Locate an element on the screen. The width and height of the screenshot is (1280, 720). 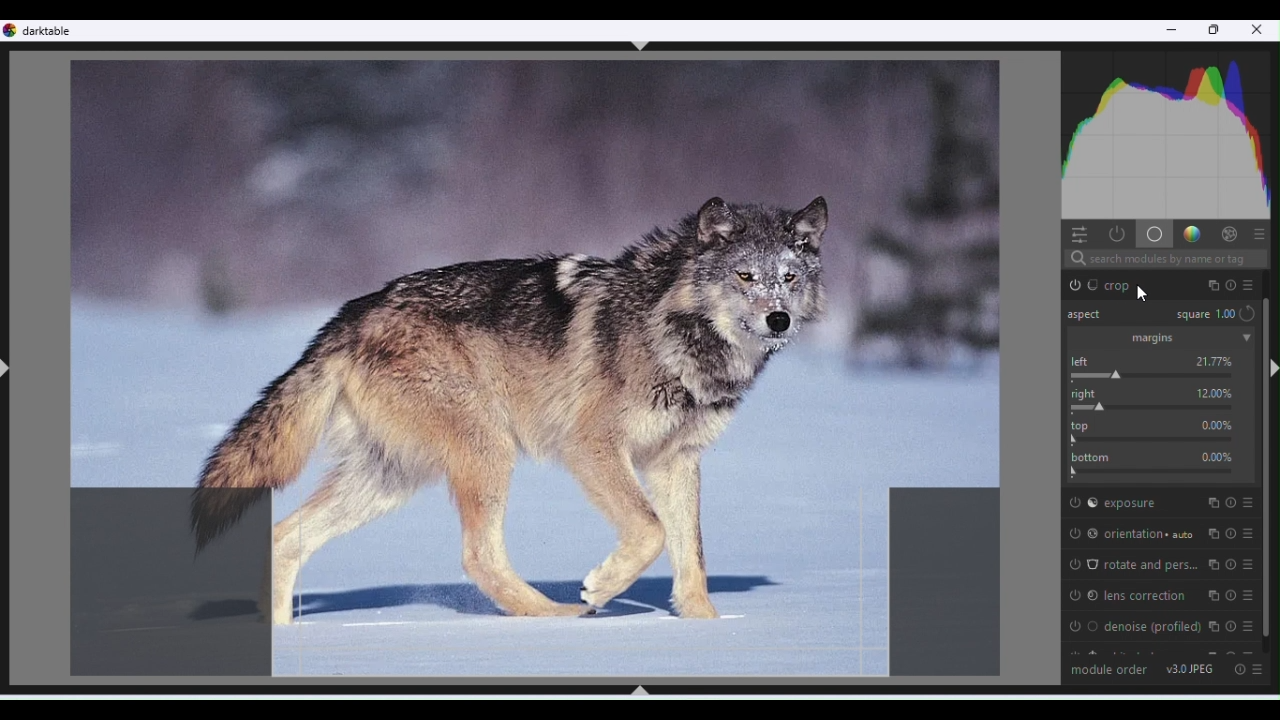
Quick access is located at coordinates (1077, 233).